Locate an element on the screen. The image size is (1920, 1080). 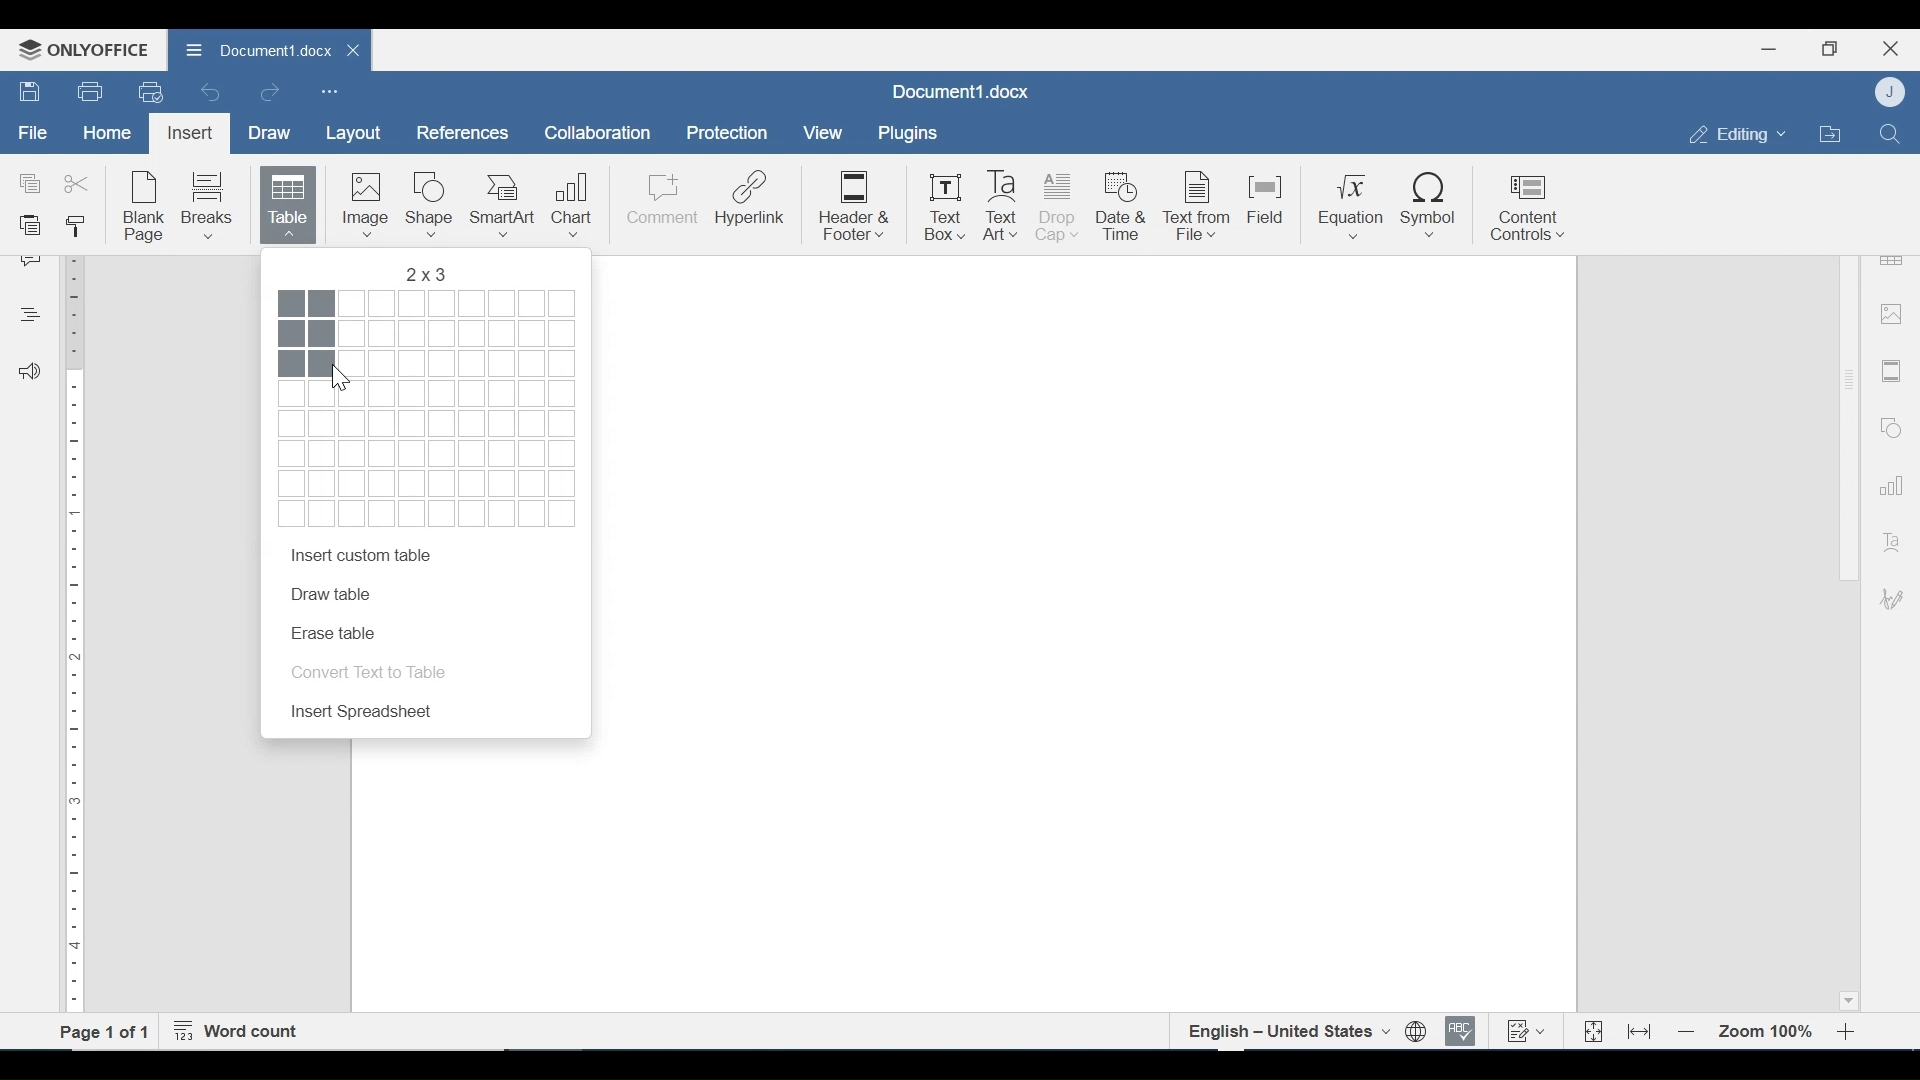
Document1.docx is located at coordinates (963, 92).